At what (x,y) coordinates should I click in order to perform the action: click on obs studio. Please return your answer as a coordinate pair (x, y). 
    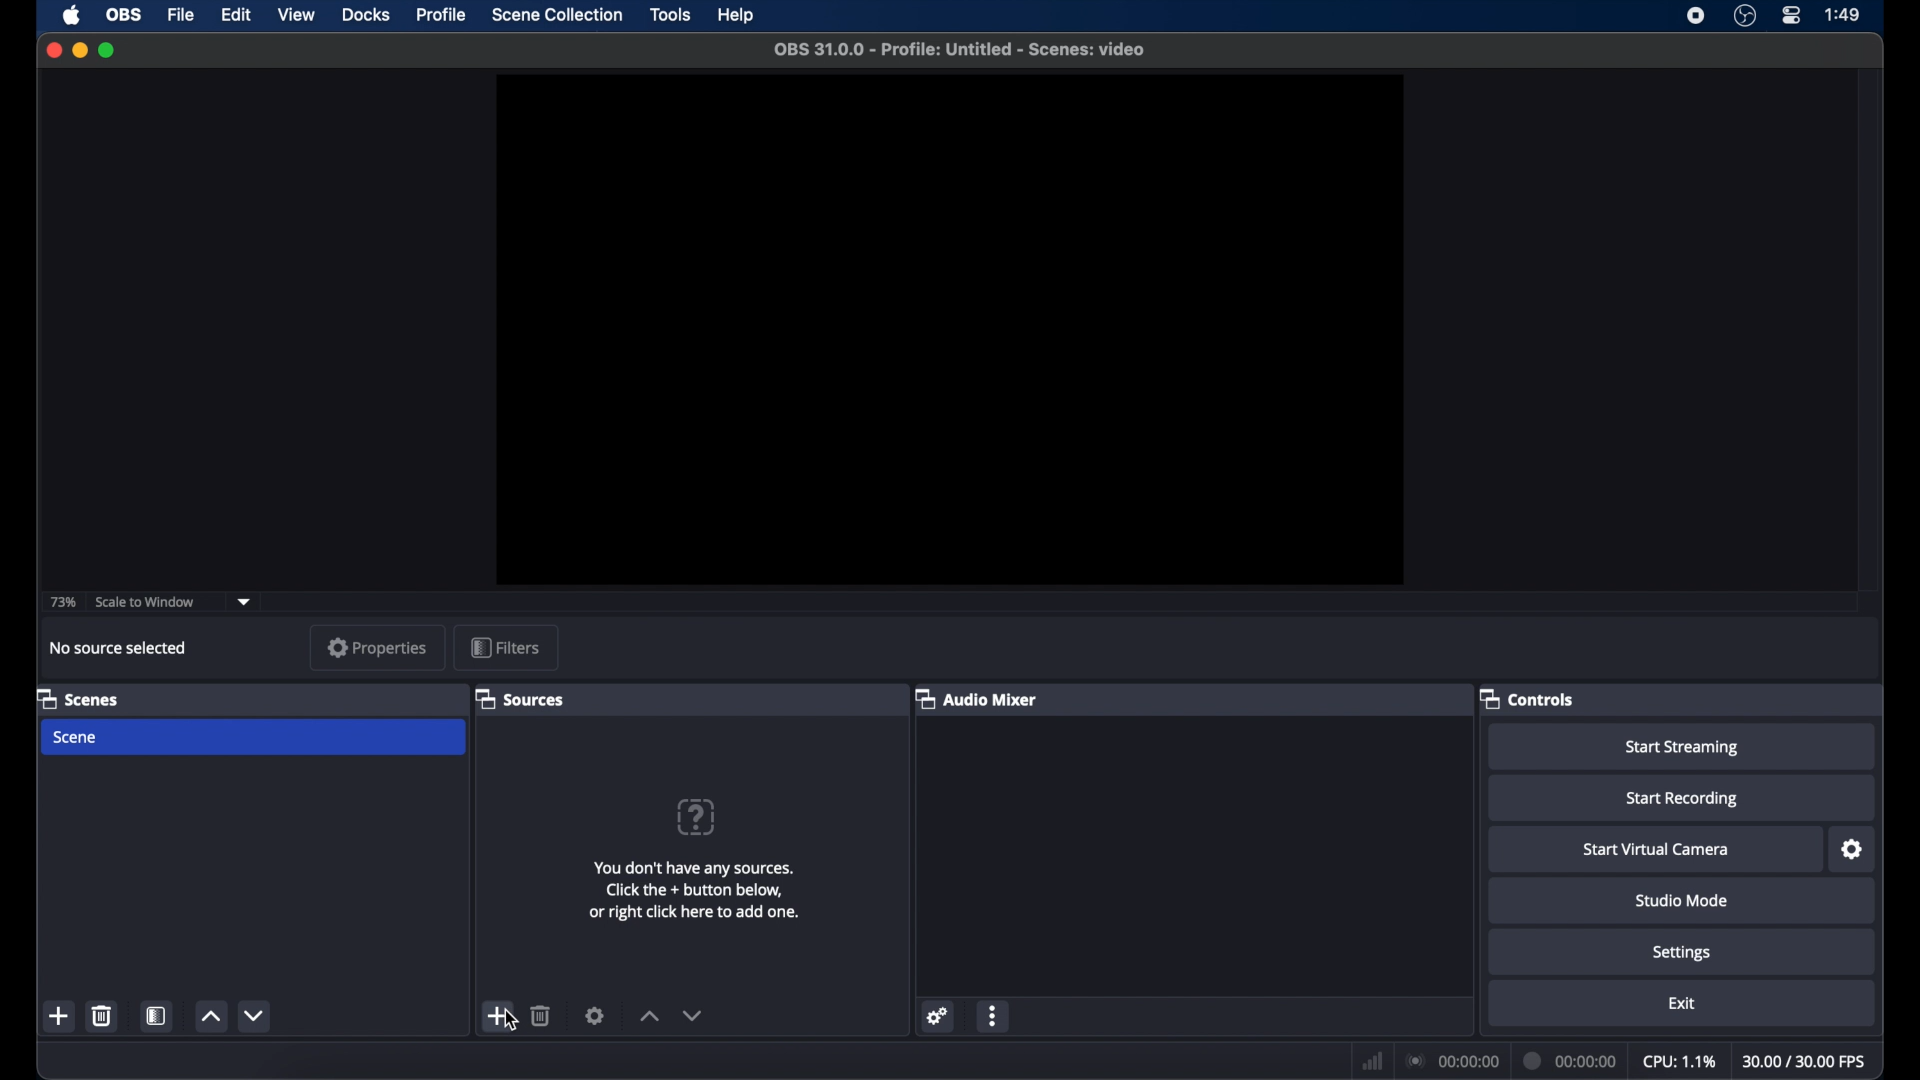
    Looking at the image, I should click on (1745, 16).